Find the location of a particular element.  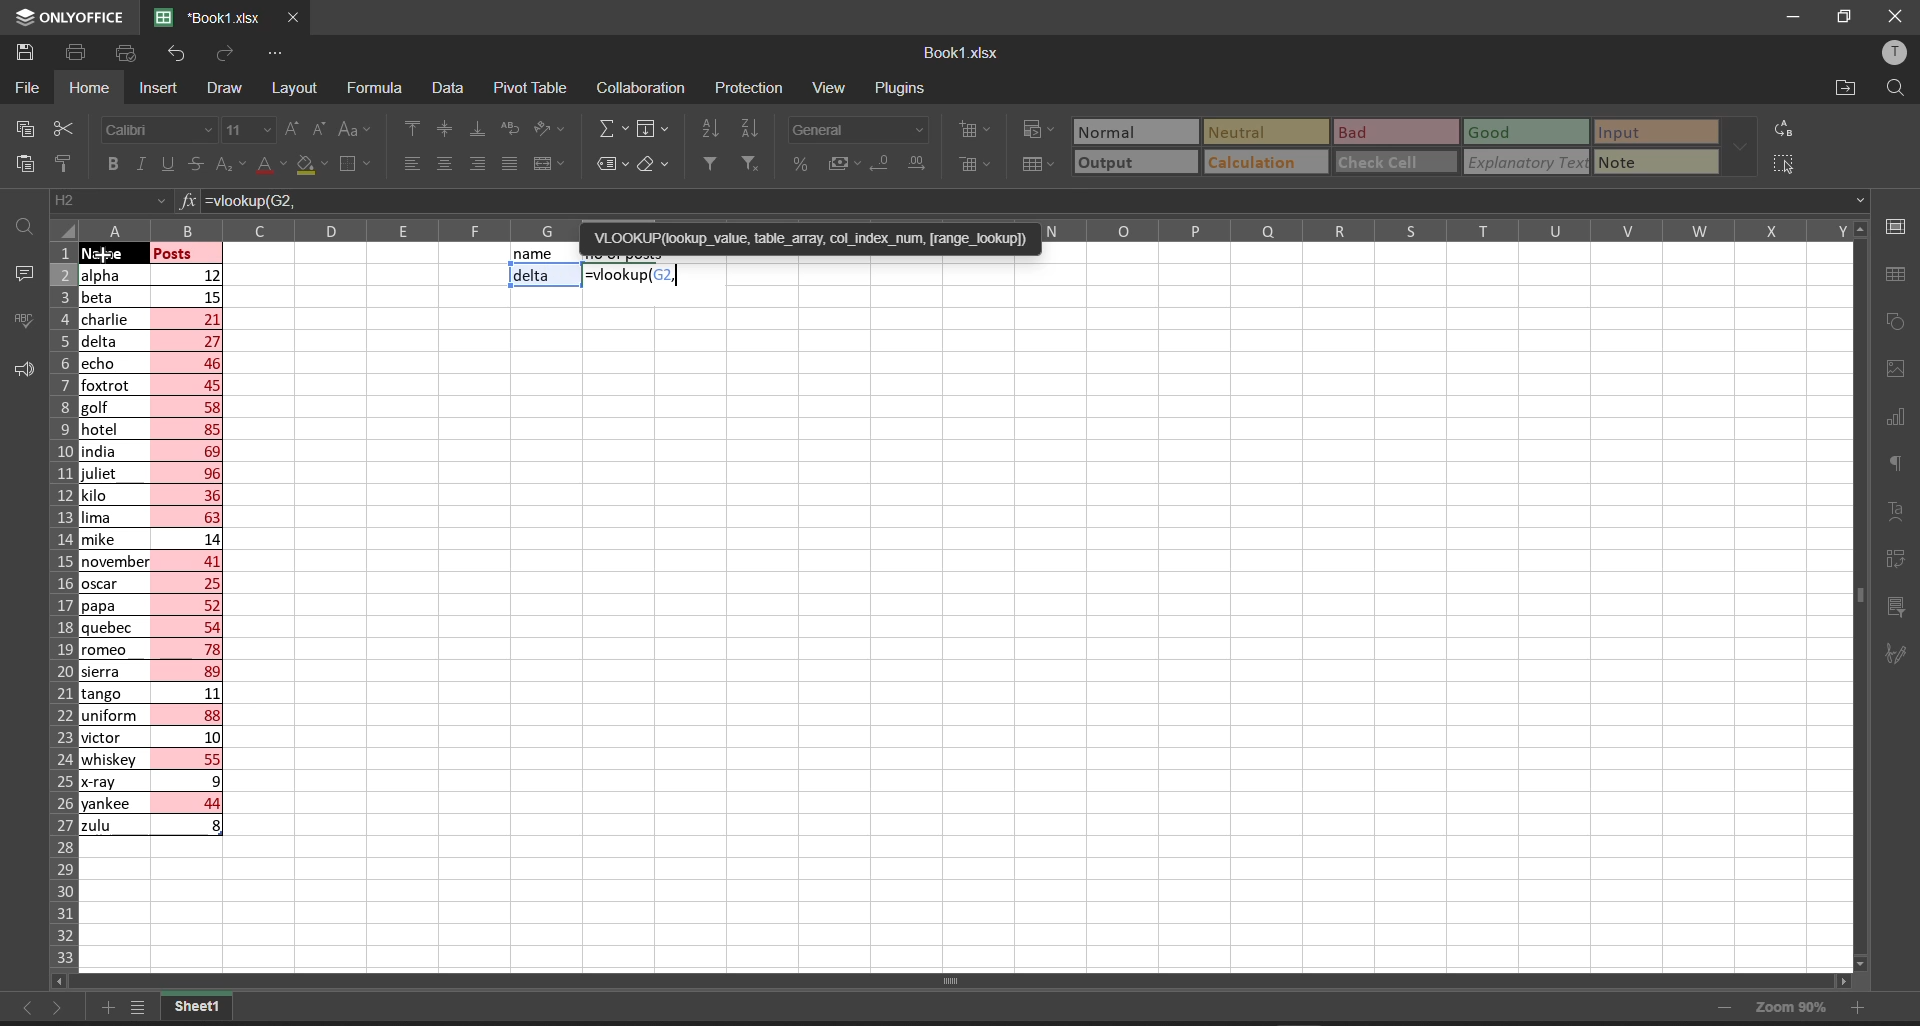

spell checking is located at coordinates (19, 320).